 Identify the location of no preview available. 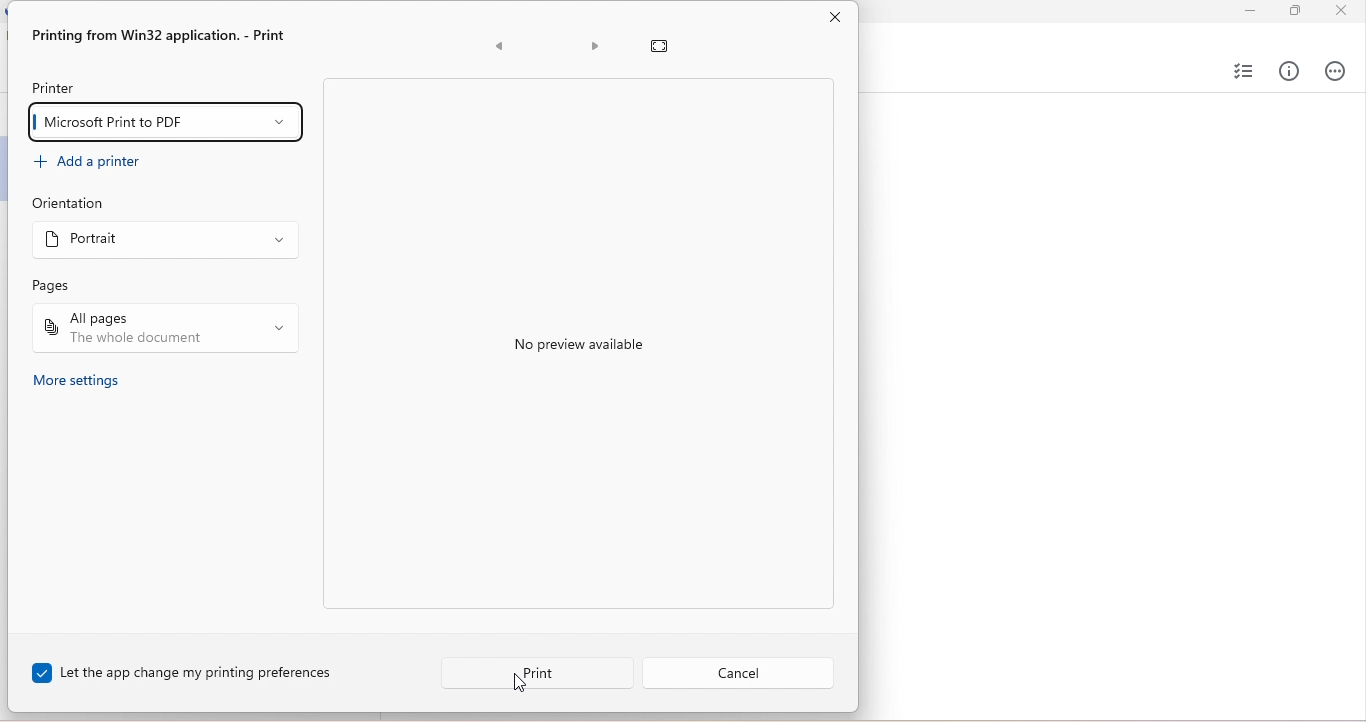
(582, 347).